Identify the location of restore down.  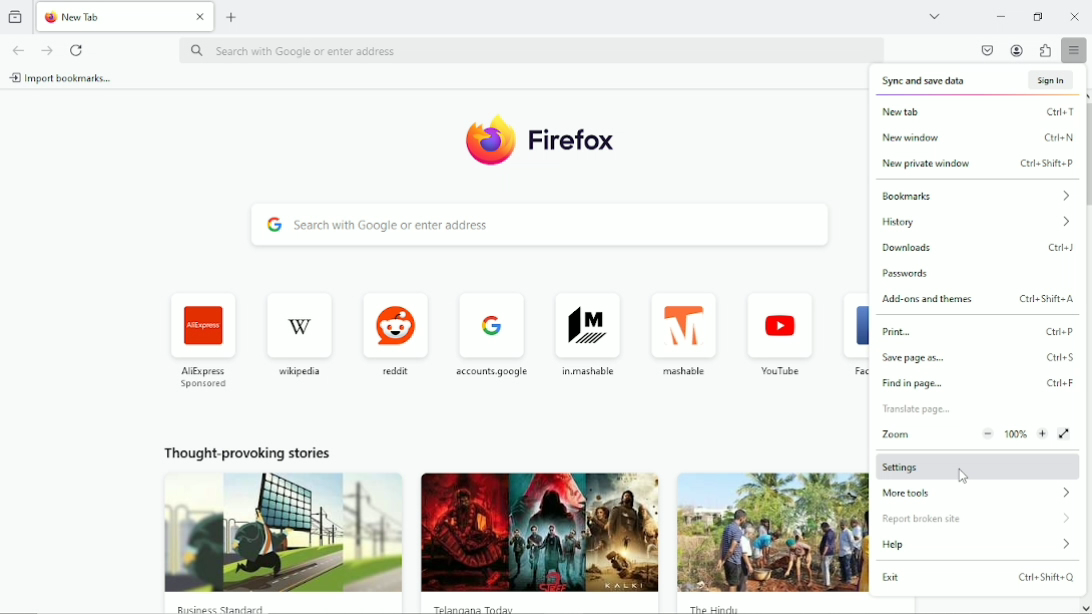
(1040, 17).